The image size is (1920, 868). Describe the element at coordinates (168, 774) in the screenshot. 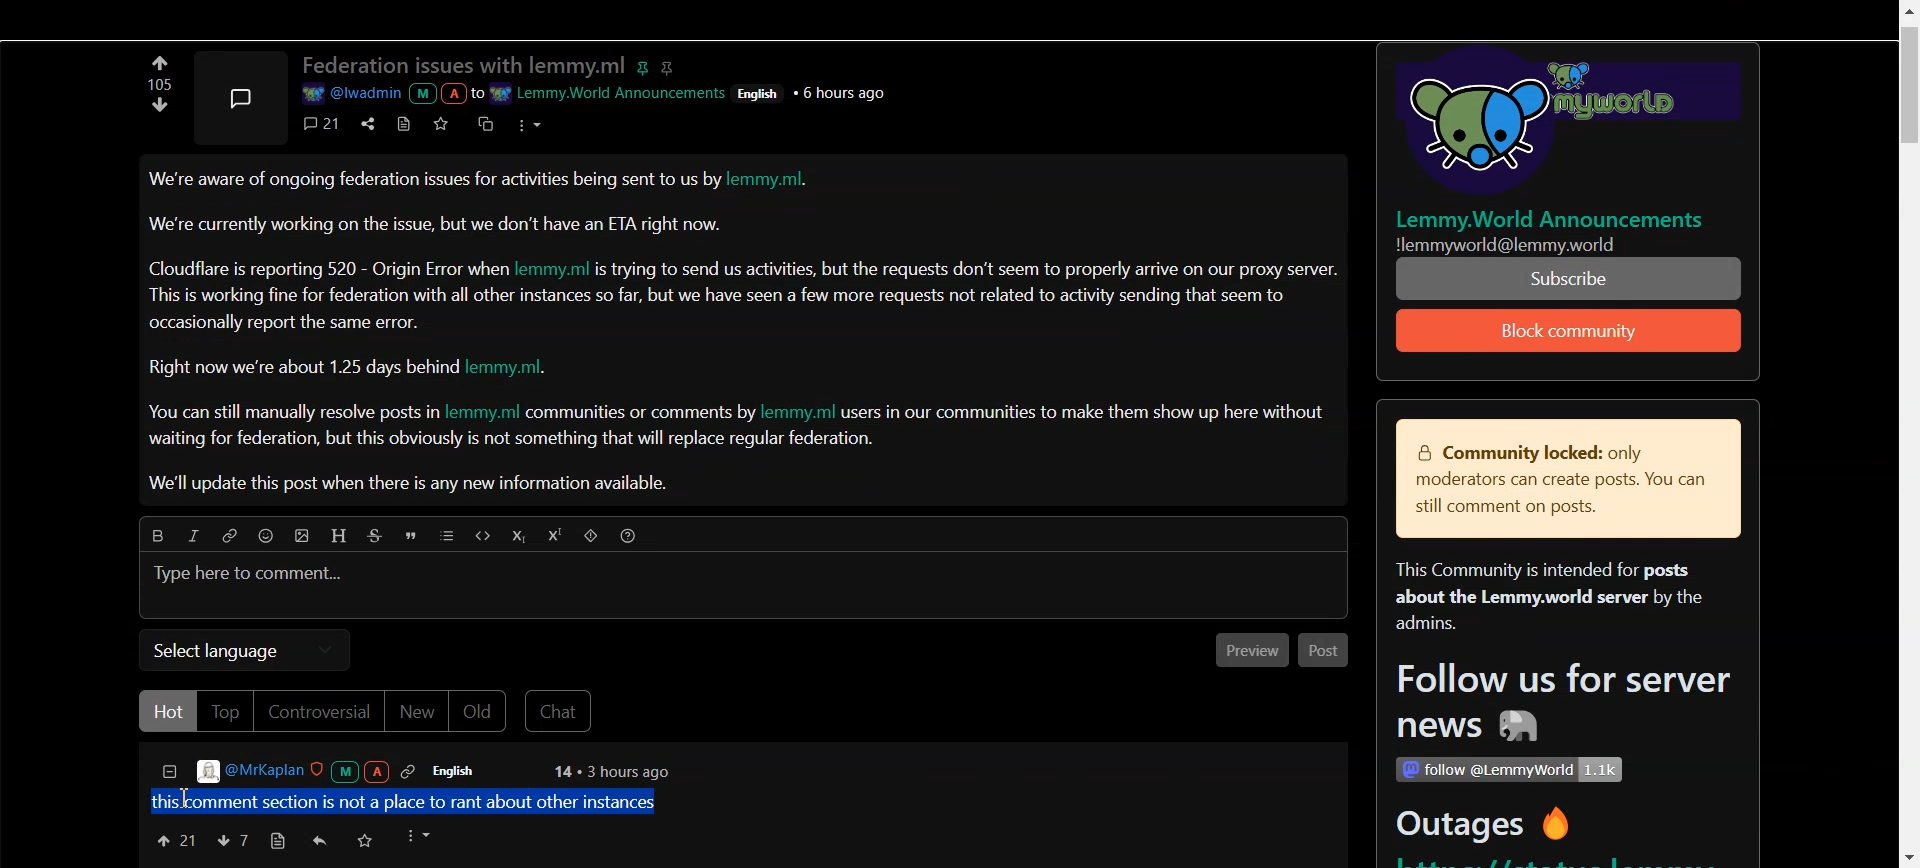

I see `Collapse` at that location.